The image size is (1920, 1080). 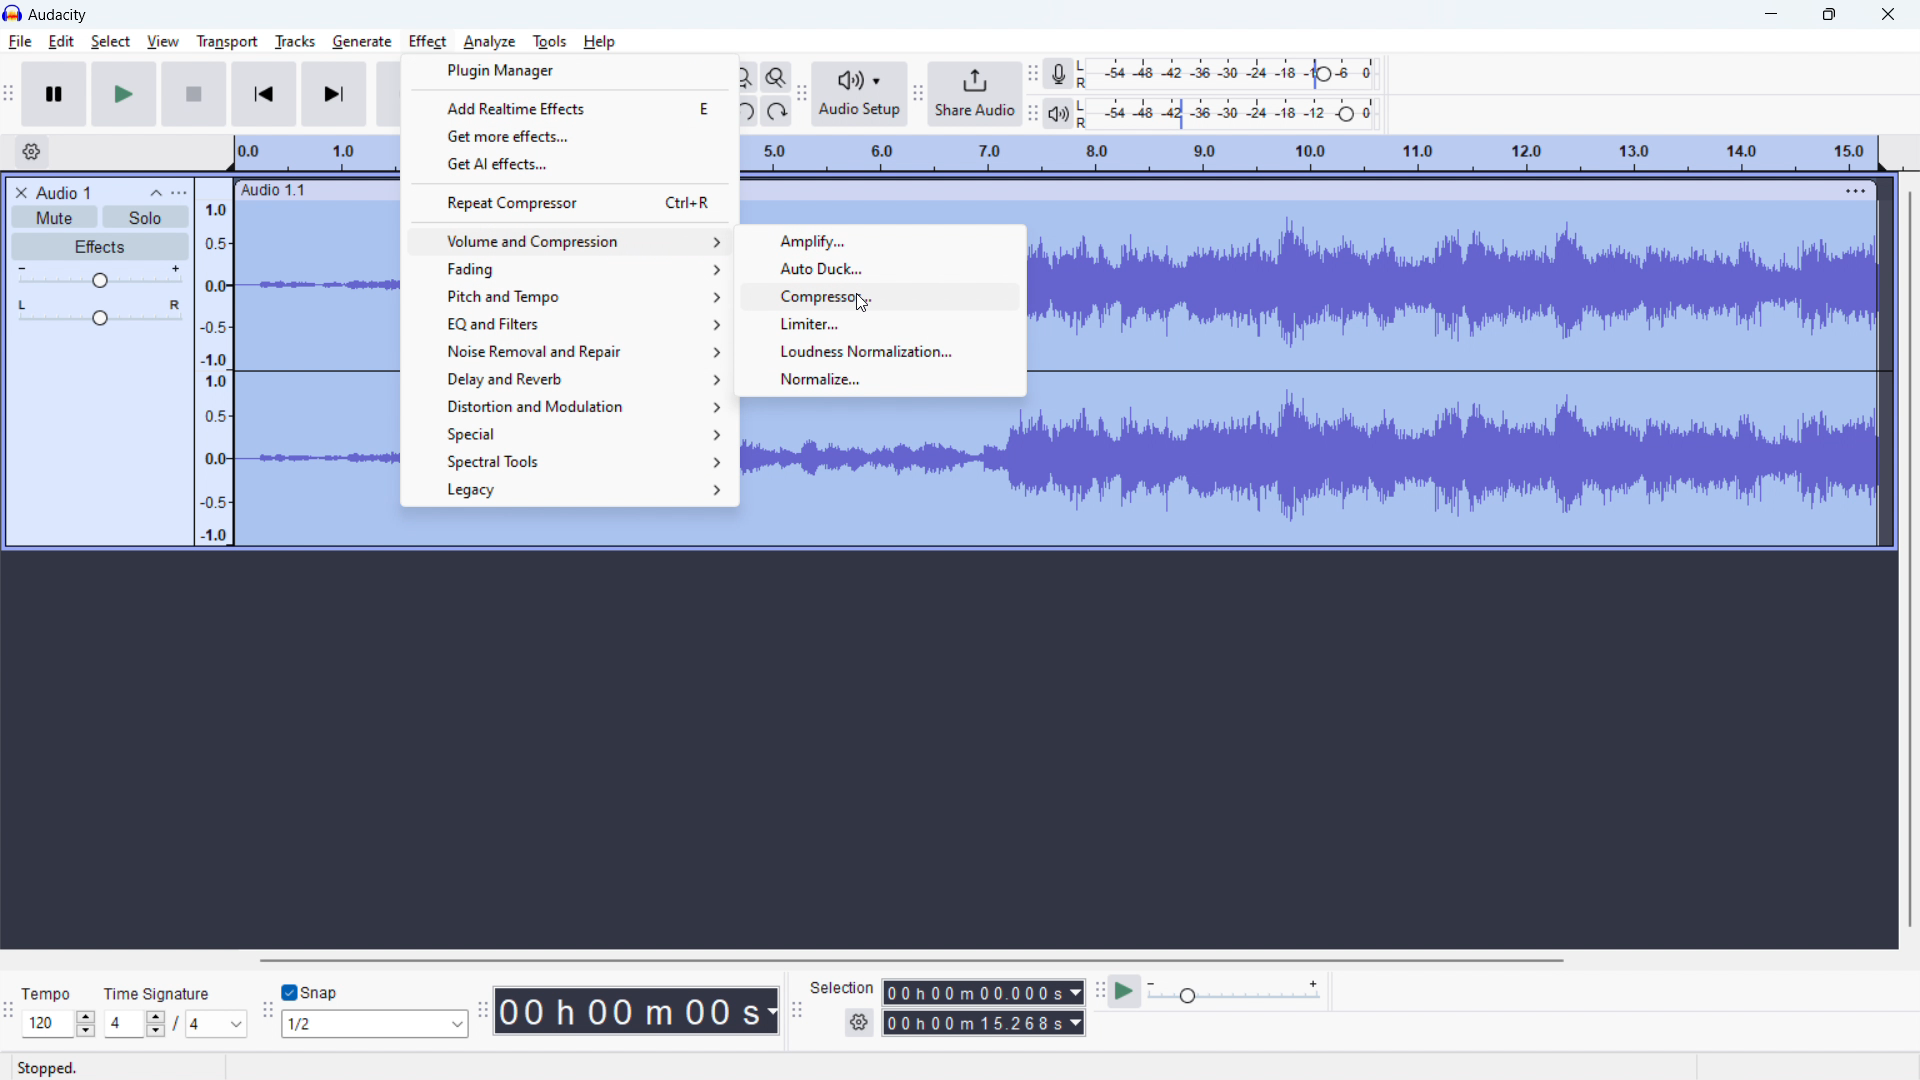 I want to click on playback speed, so click(x=1235, y=992).